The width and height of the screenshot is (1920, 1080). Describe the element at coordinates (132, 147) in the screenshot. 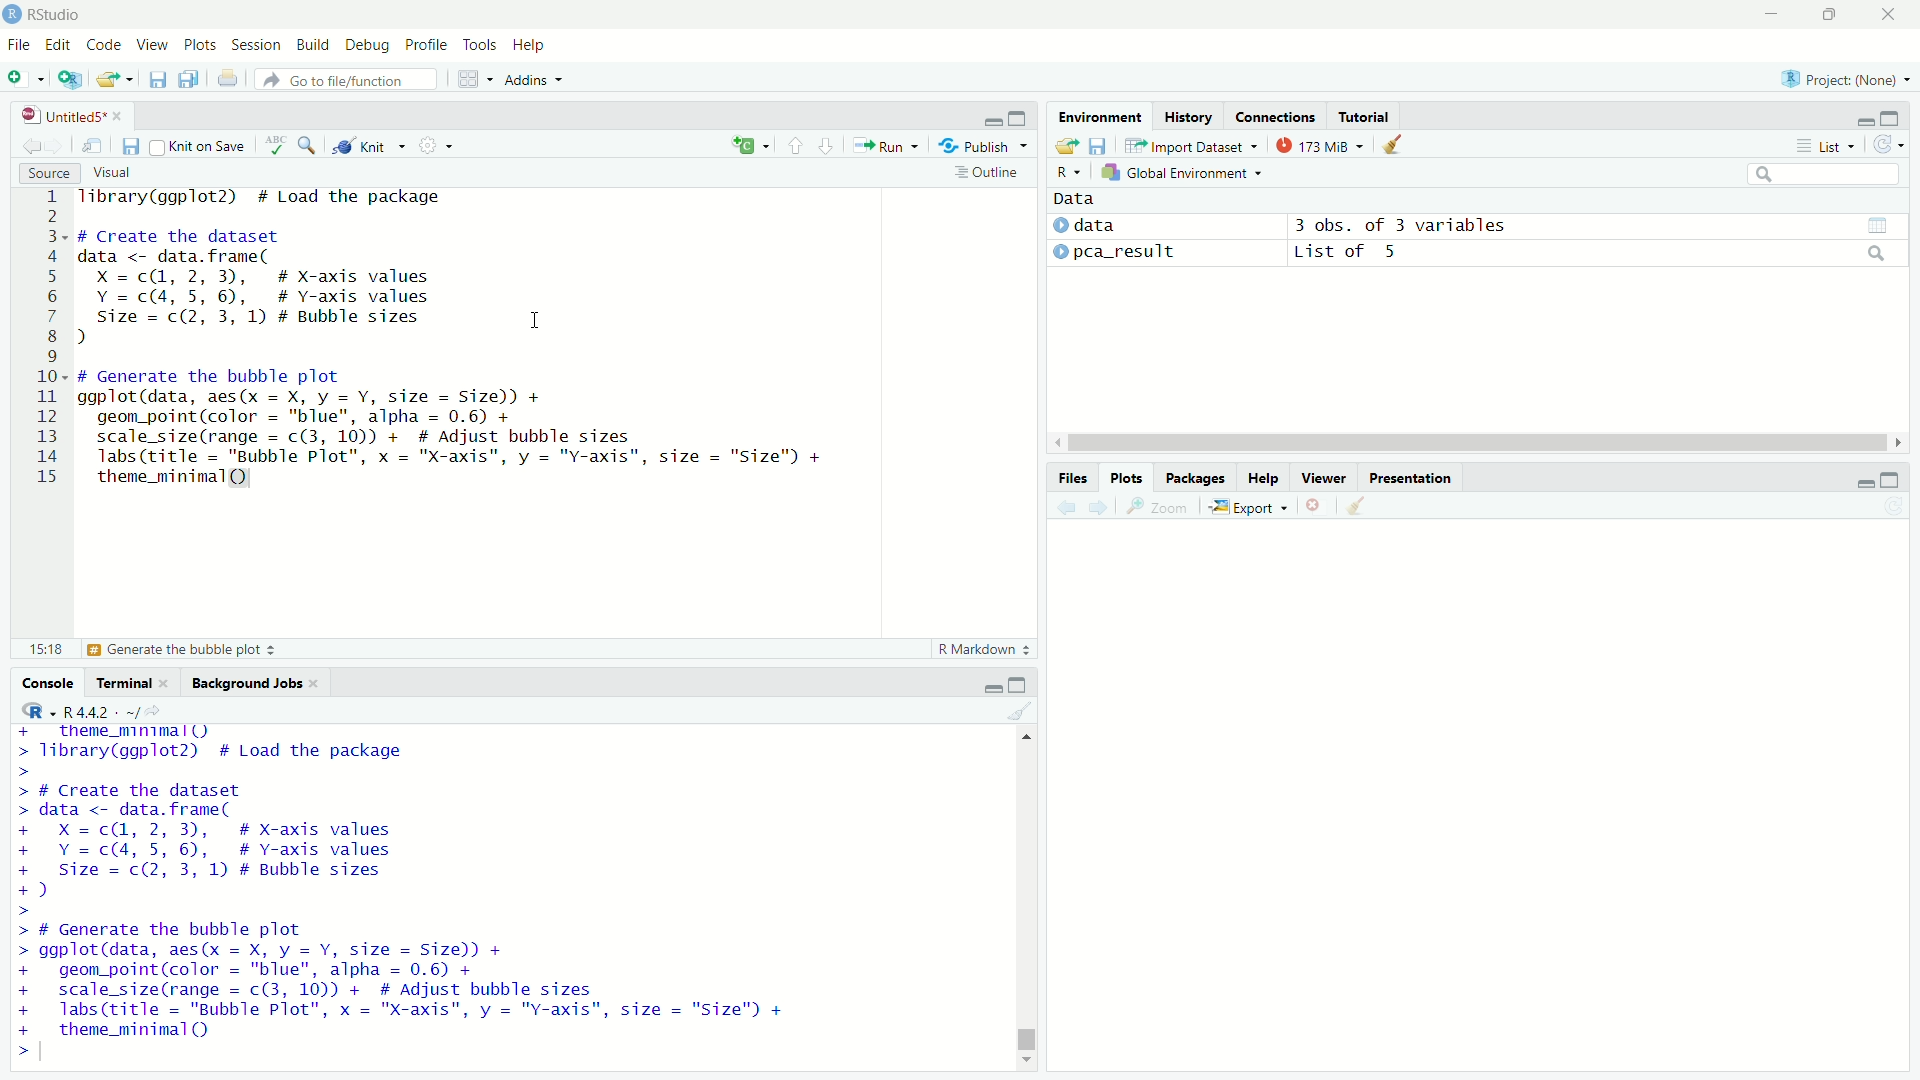

I see `save` at that location.